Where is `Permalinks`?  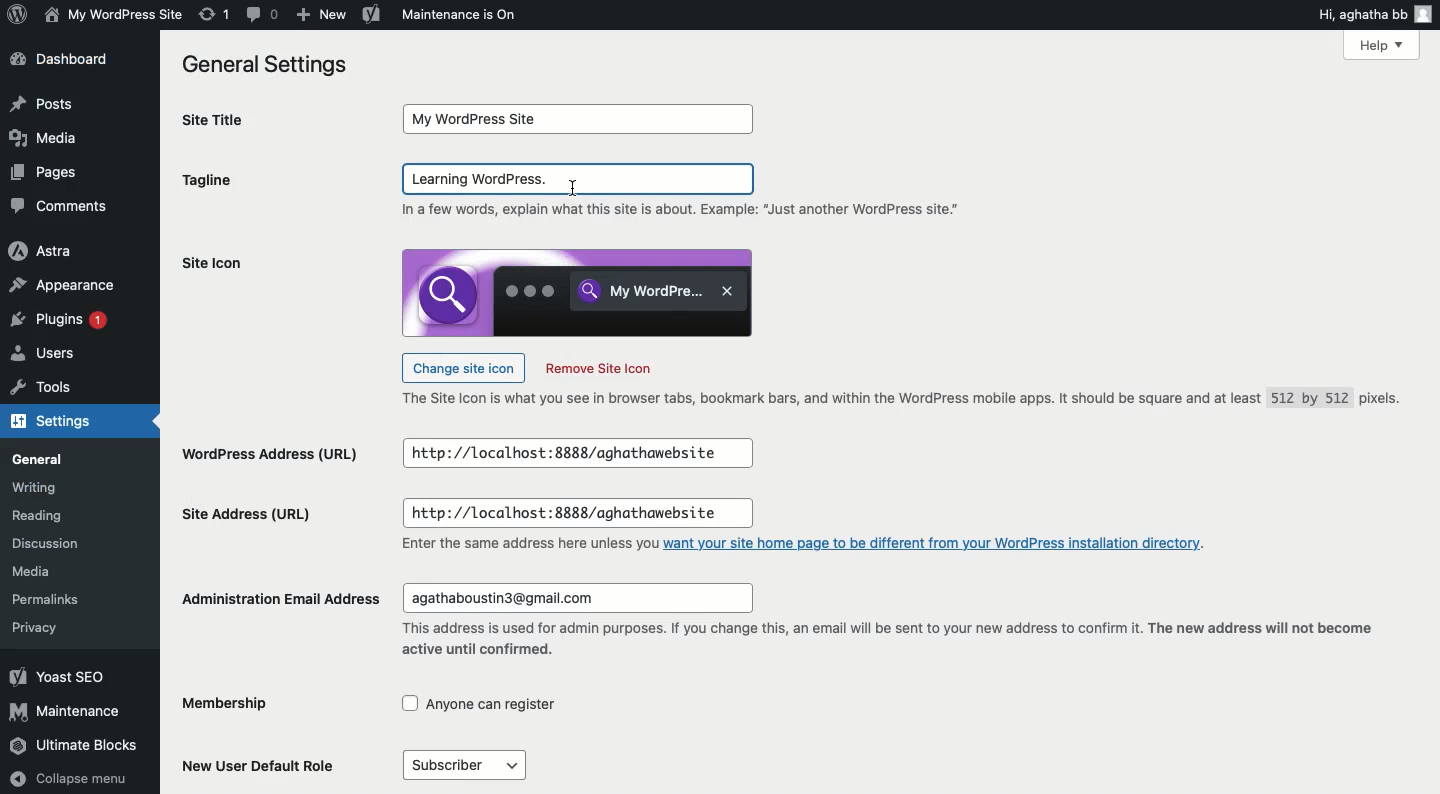 Permalinks is located at coordinates (50, 597).